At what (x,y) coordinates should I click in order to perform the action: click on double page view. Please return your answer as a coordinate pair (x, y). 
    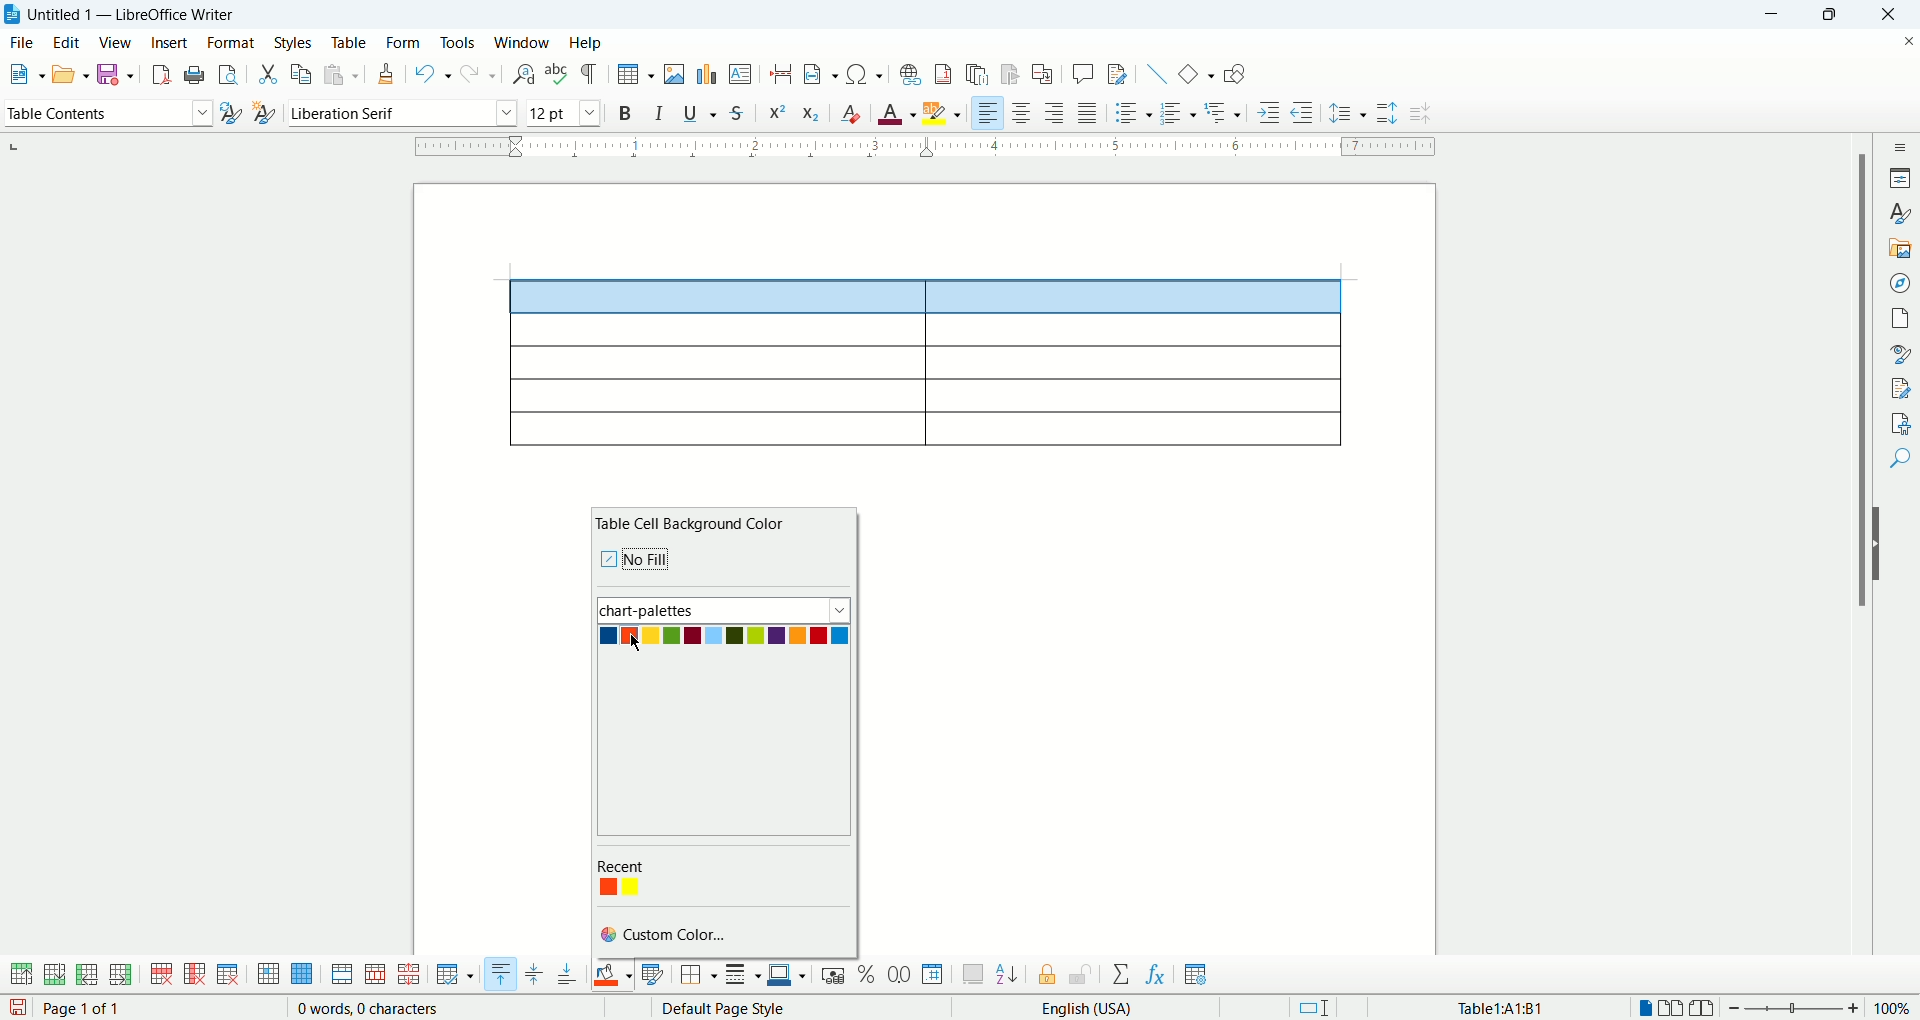
    Looking at the image, I should click on (1675, 1008).